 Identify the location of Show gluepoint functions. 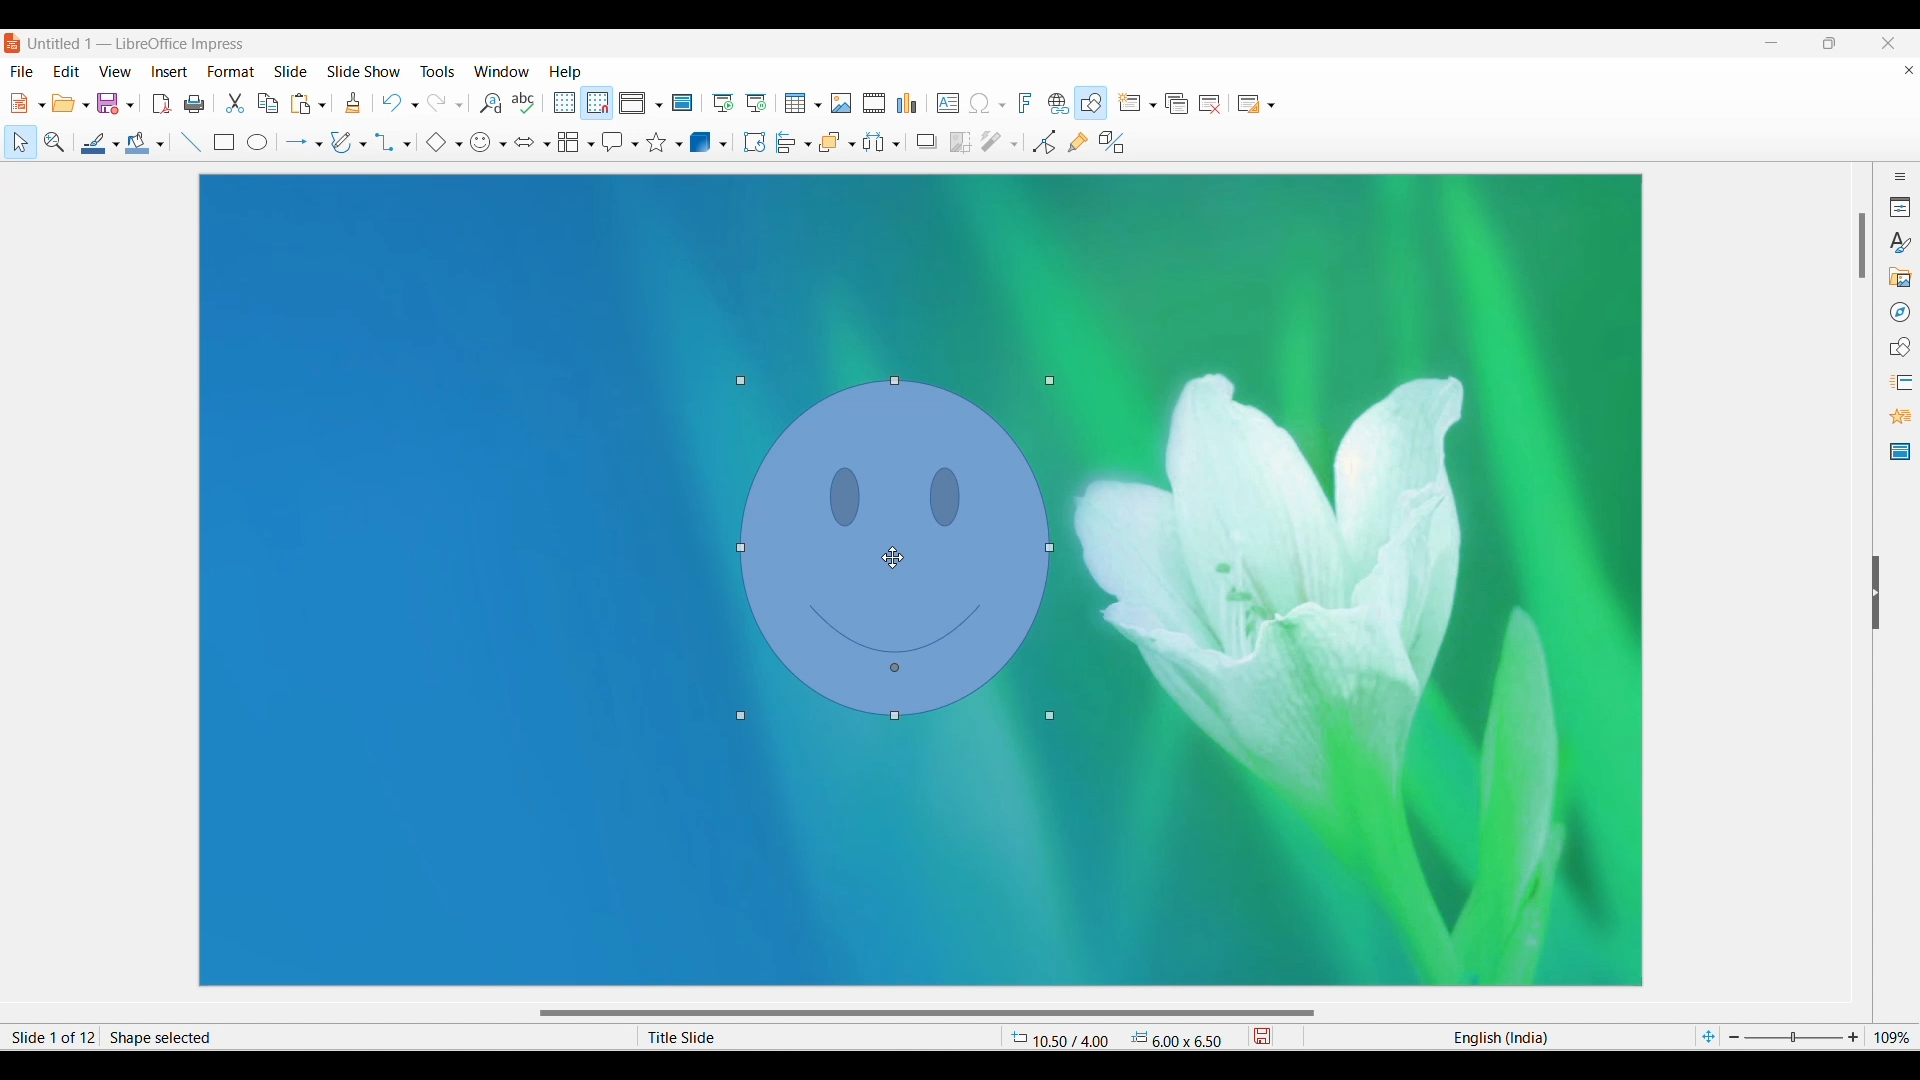
(1078, 142).